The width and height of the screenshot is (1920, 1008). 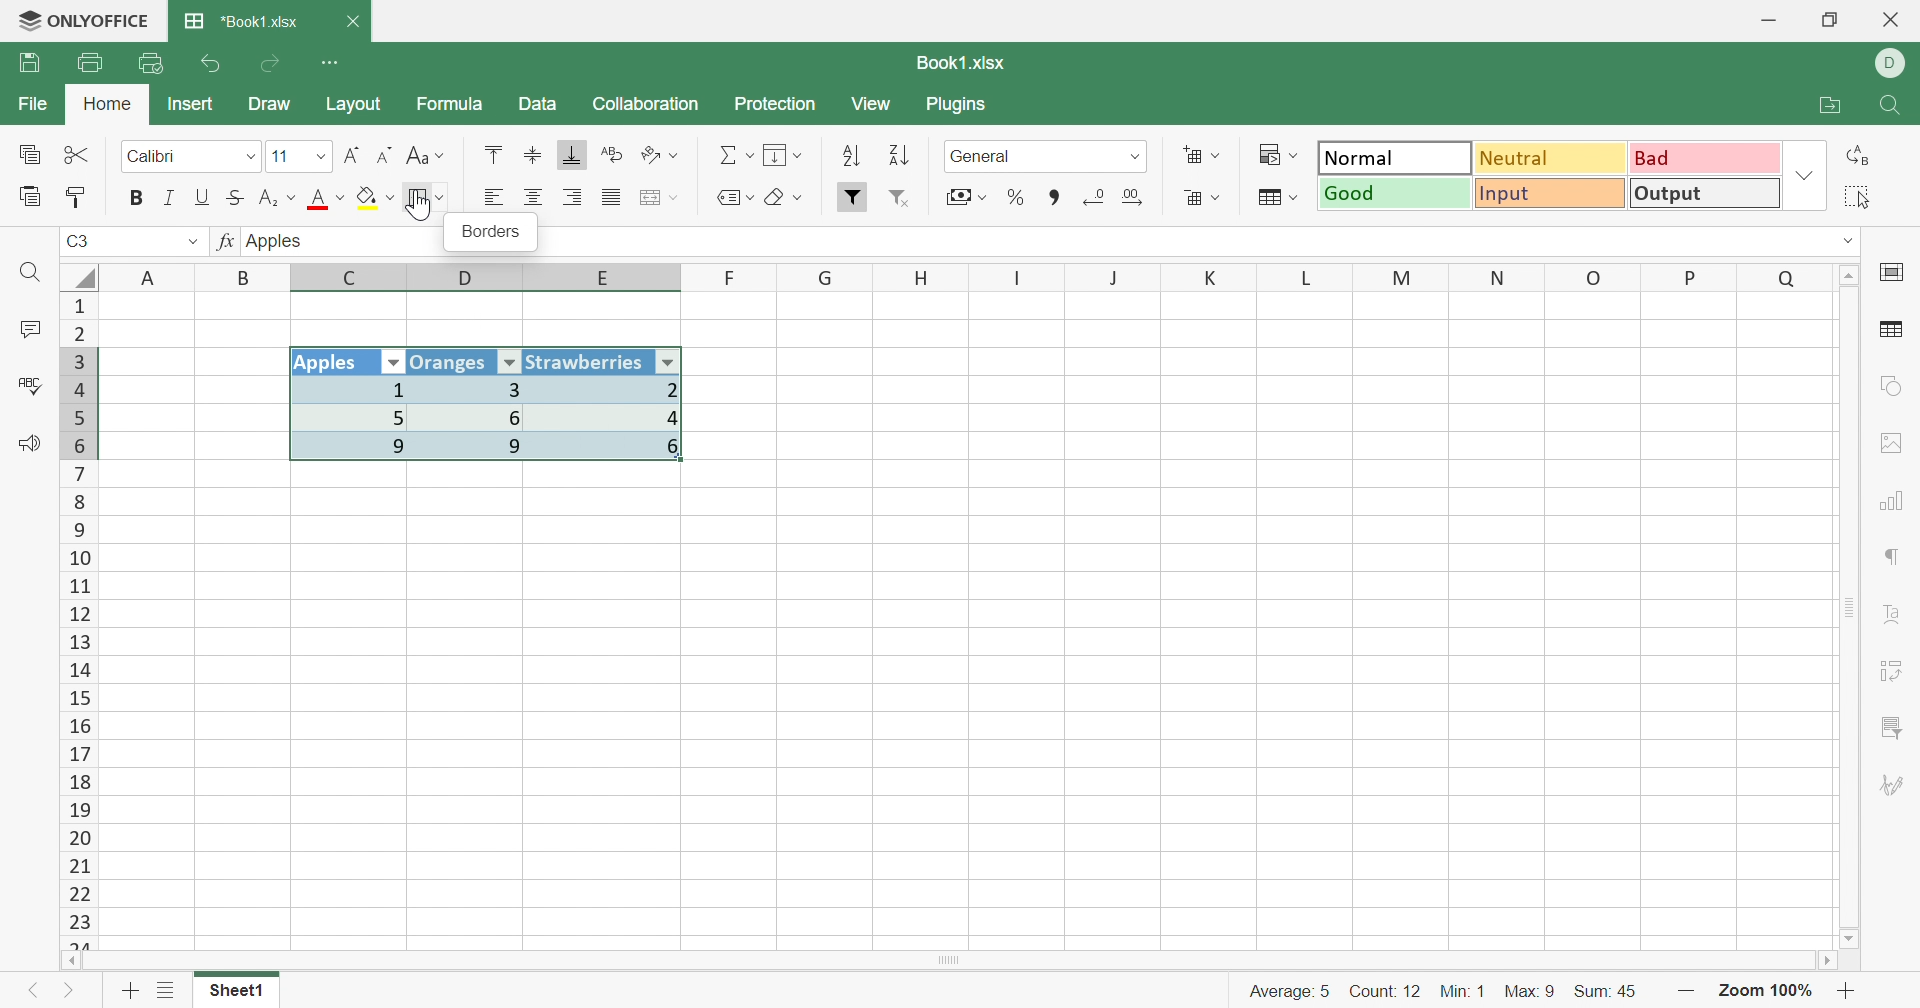 What do you see at coordinates (731, 197) in the screenshot?
I see `Named ranges` at bounding box center [731, 197].